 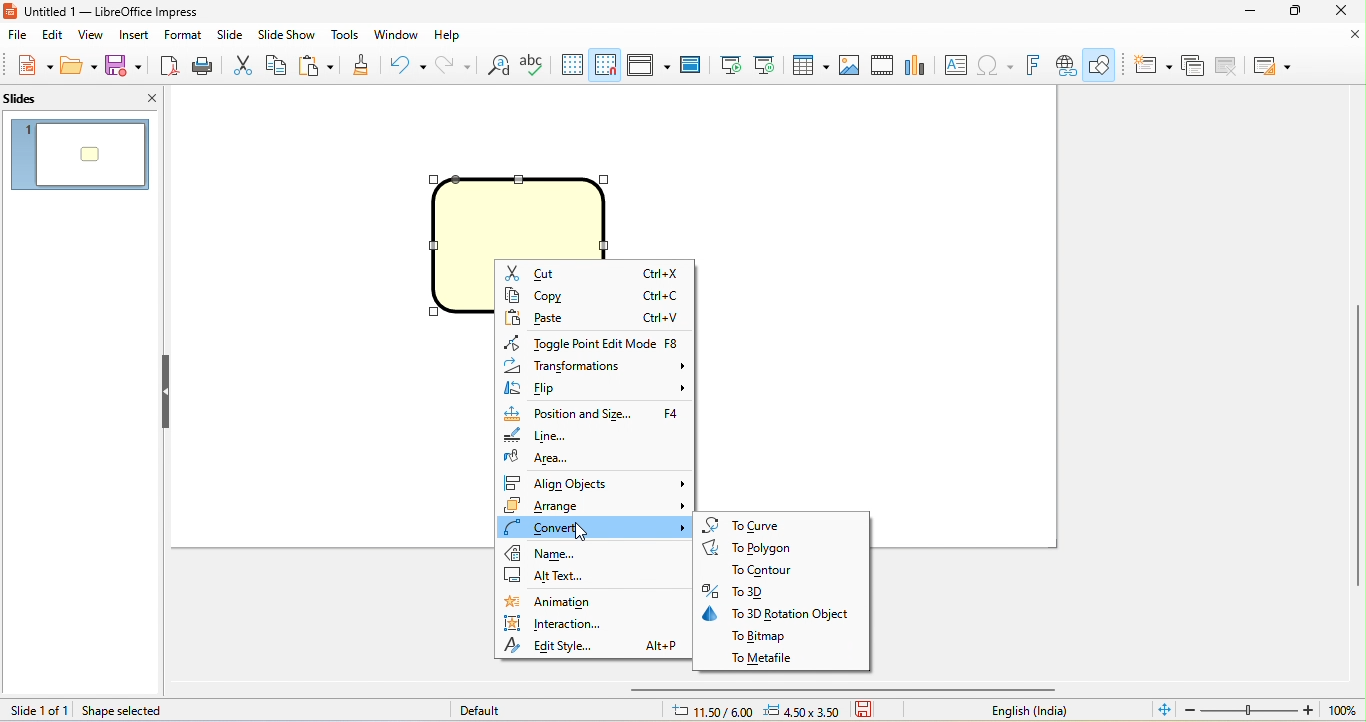 I want to click on fit slide to current window, so click(x=1163, y=711).